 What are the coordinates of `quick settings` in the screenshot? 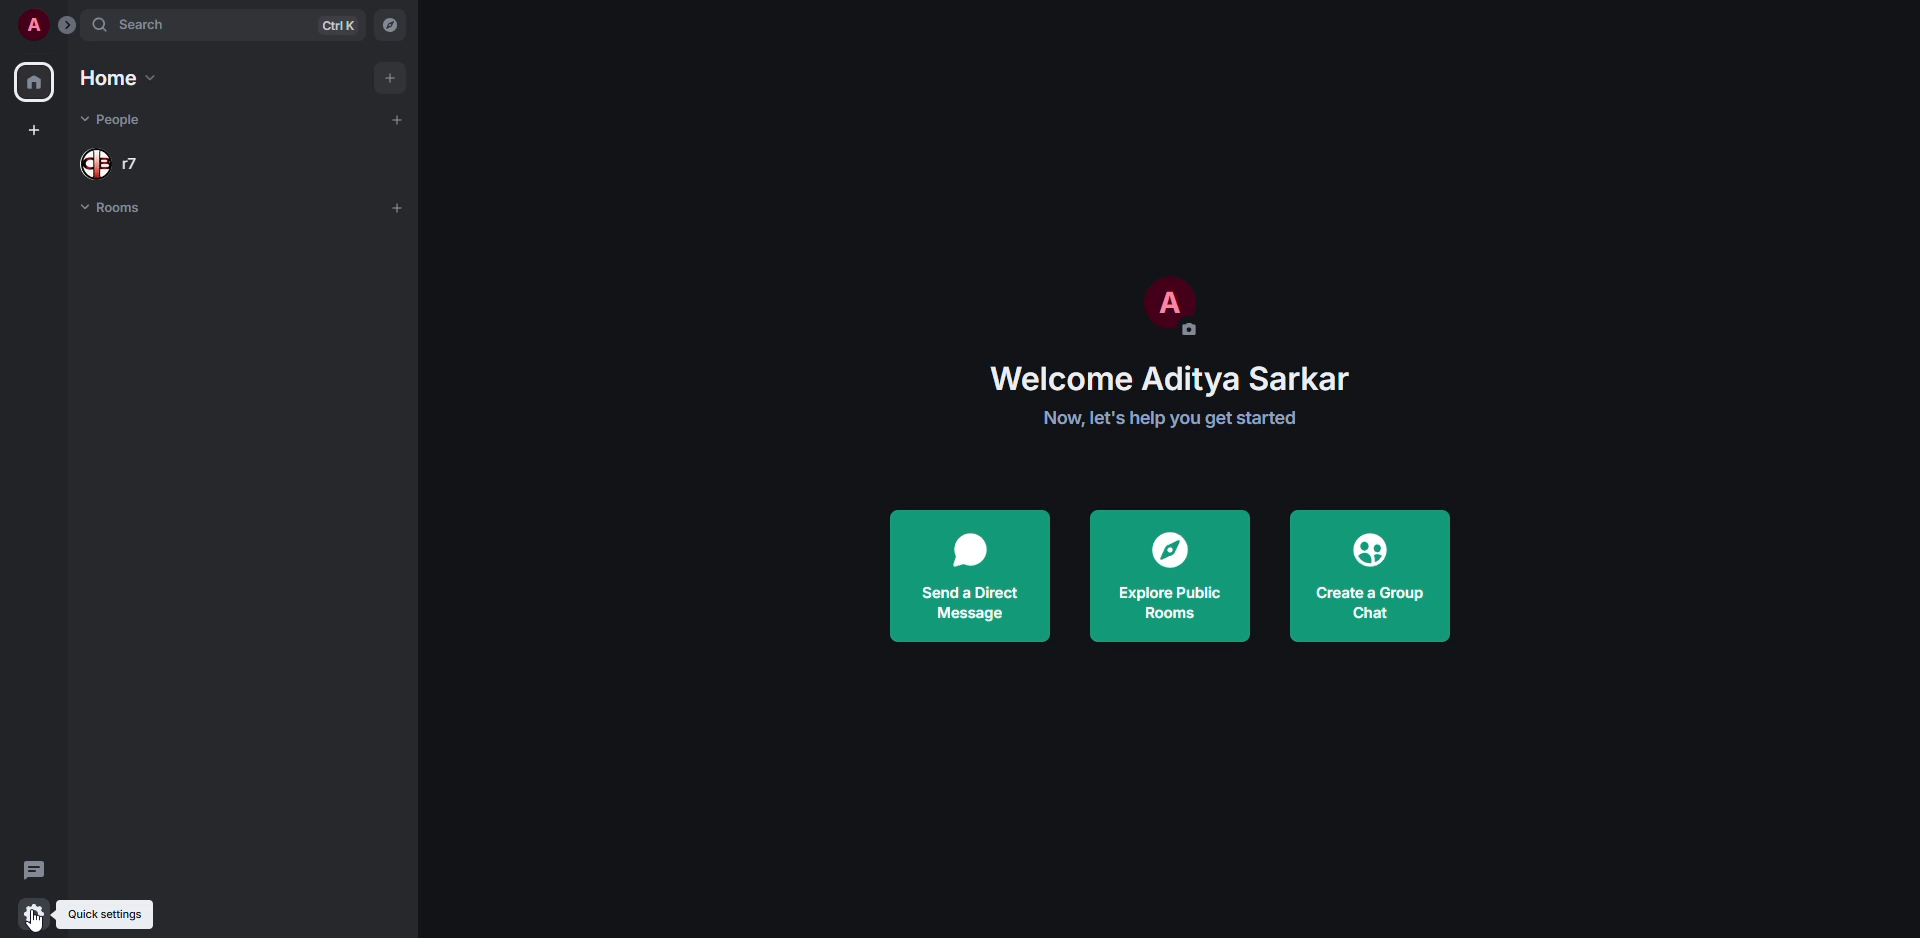 It's located at (34, 912).